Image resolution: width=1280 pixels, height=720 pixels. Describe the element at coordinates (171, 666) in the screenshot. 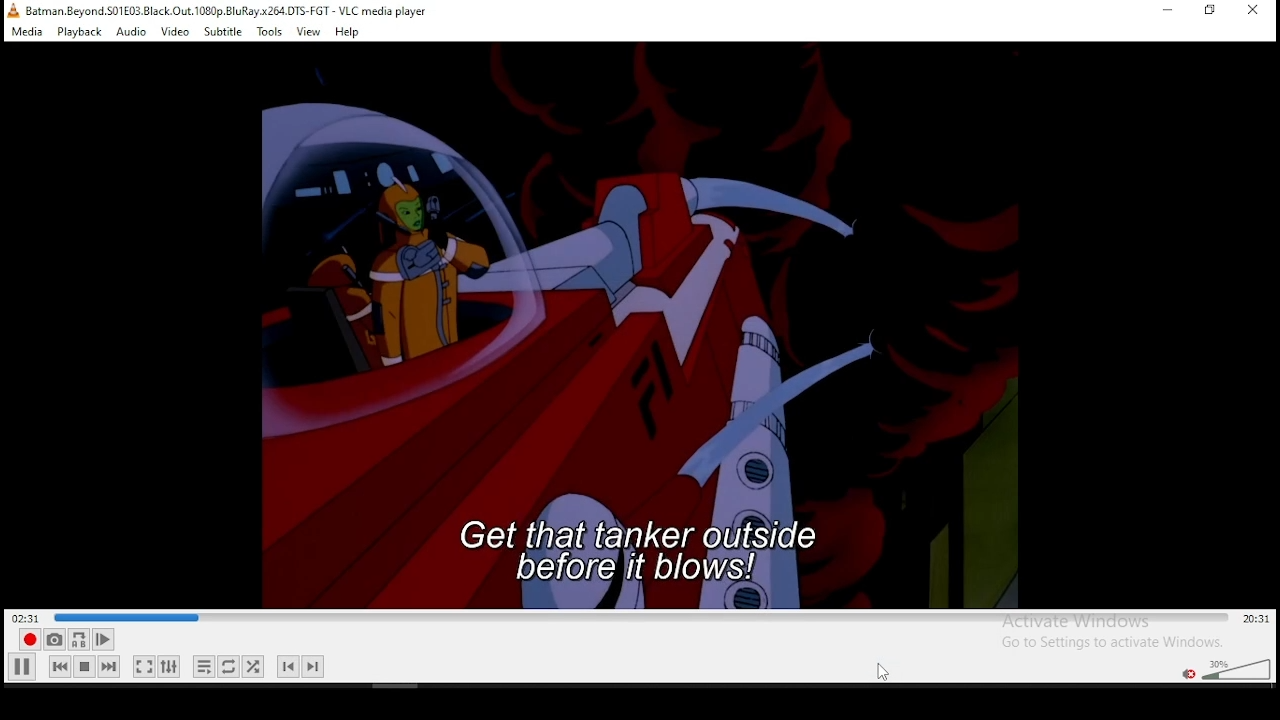

I see `show extended settings` at that location.